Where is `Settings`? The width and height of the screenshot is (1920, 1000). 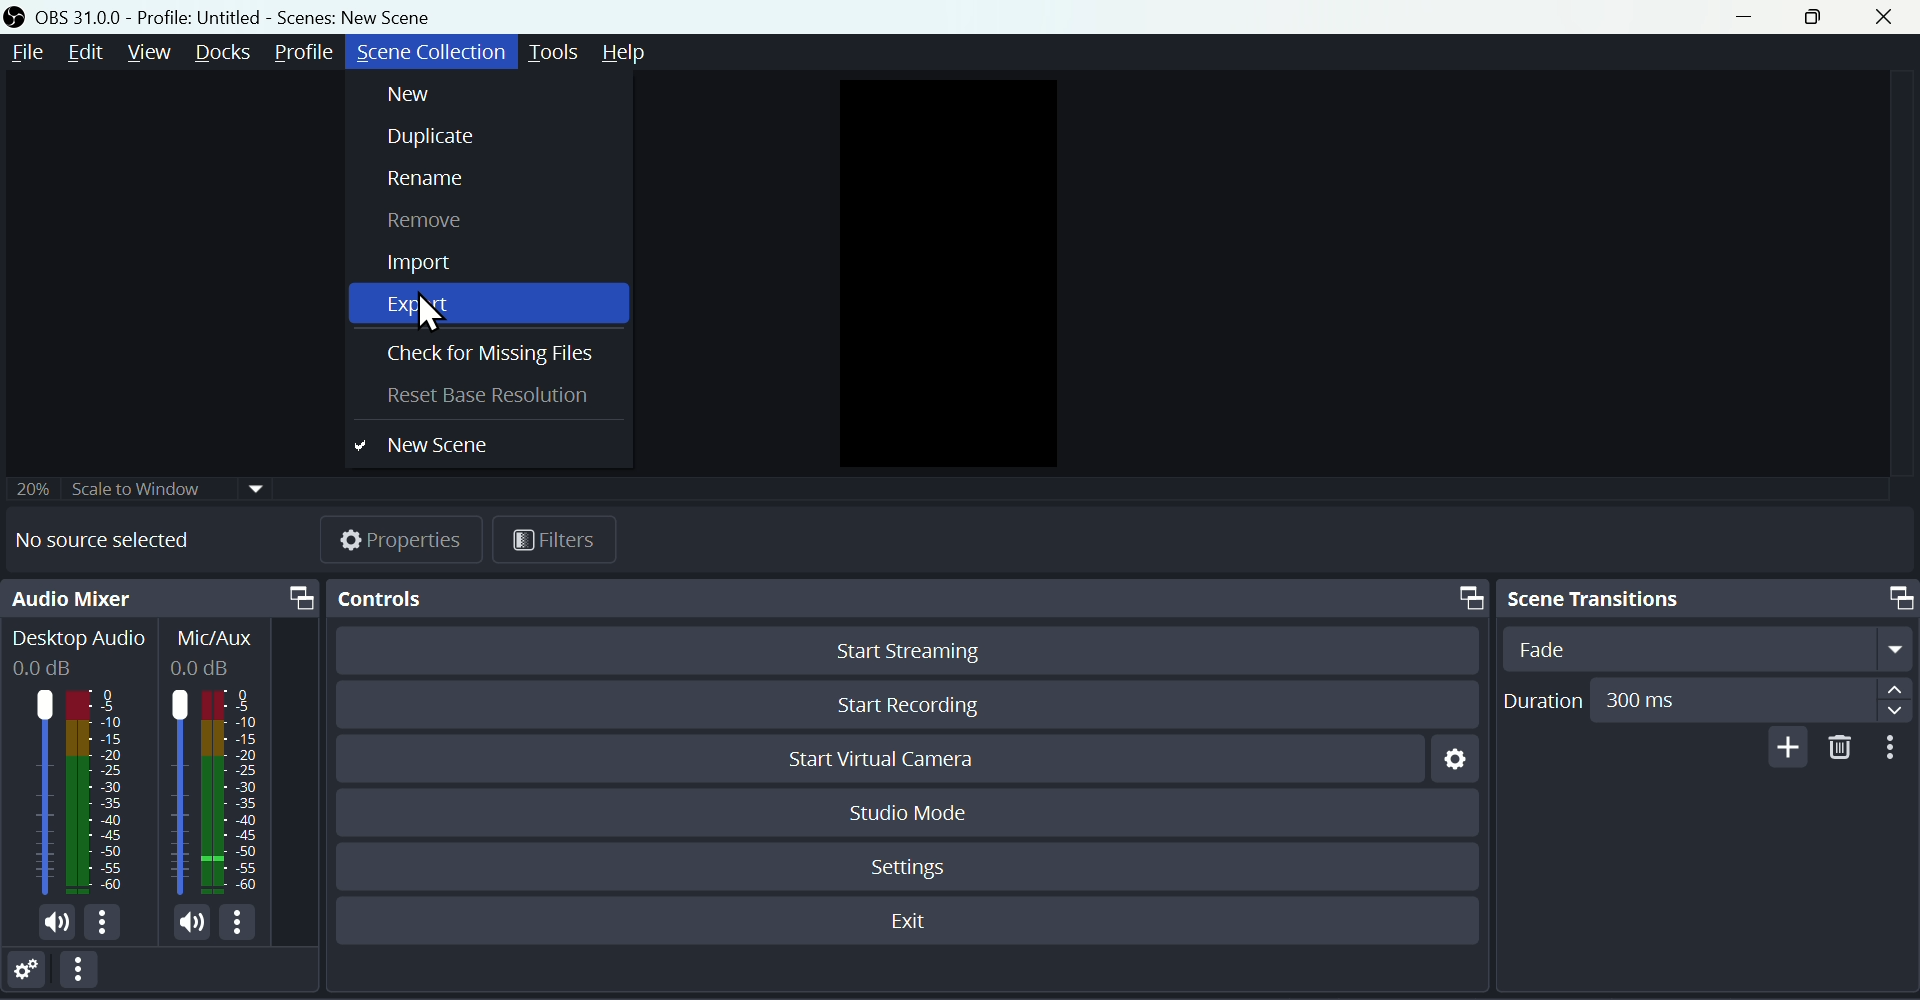
Settings is located at coordinates (1449, 765).